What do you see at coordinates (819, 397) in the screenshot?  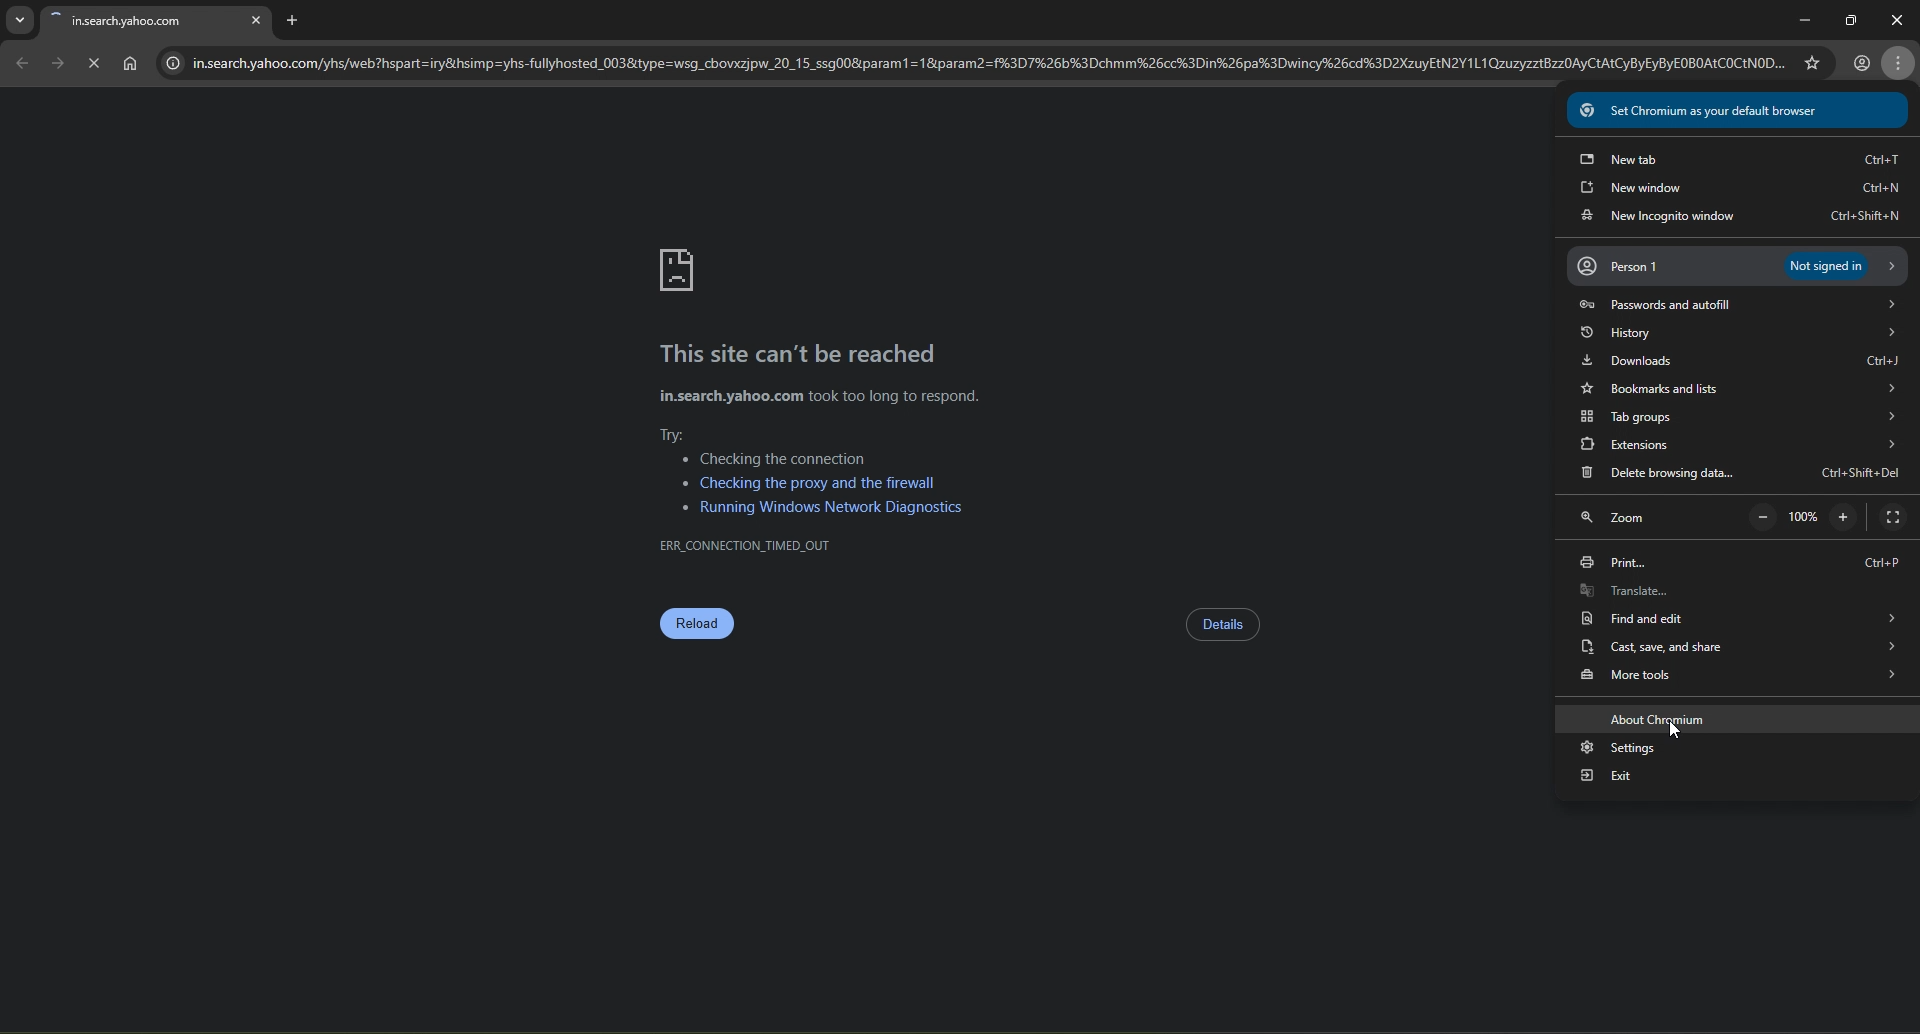 I see `in.search.yahoo.com took too long to respond.` at bounding box center [819, 397].